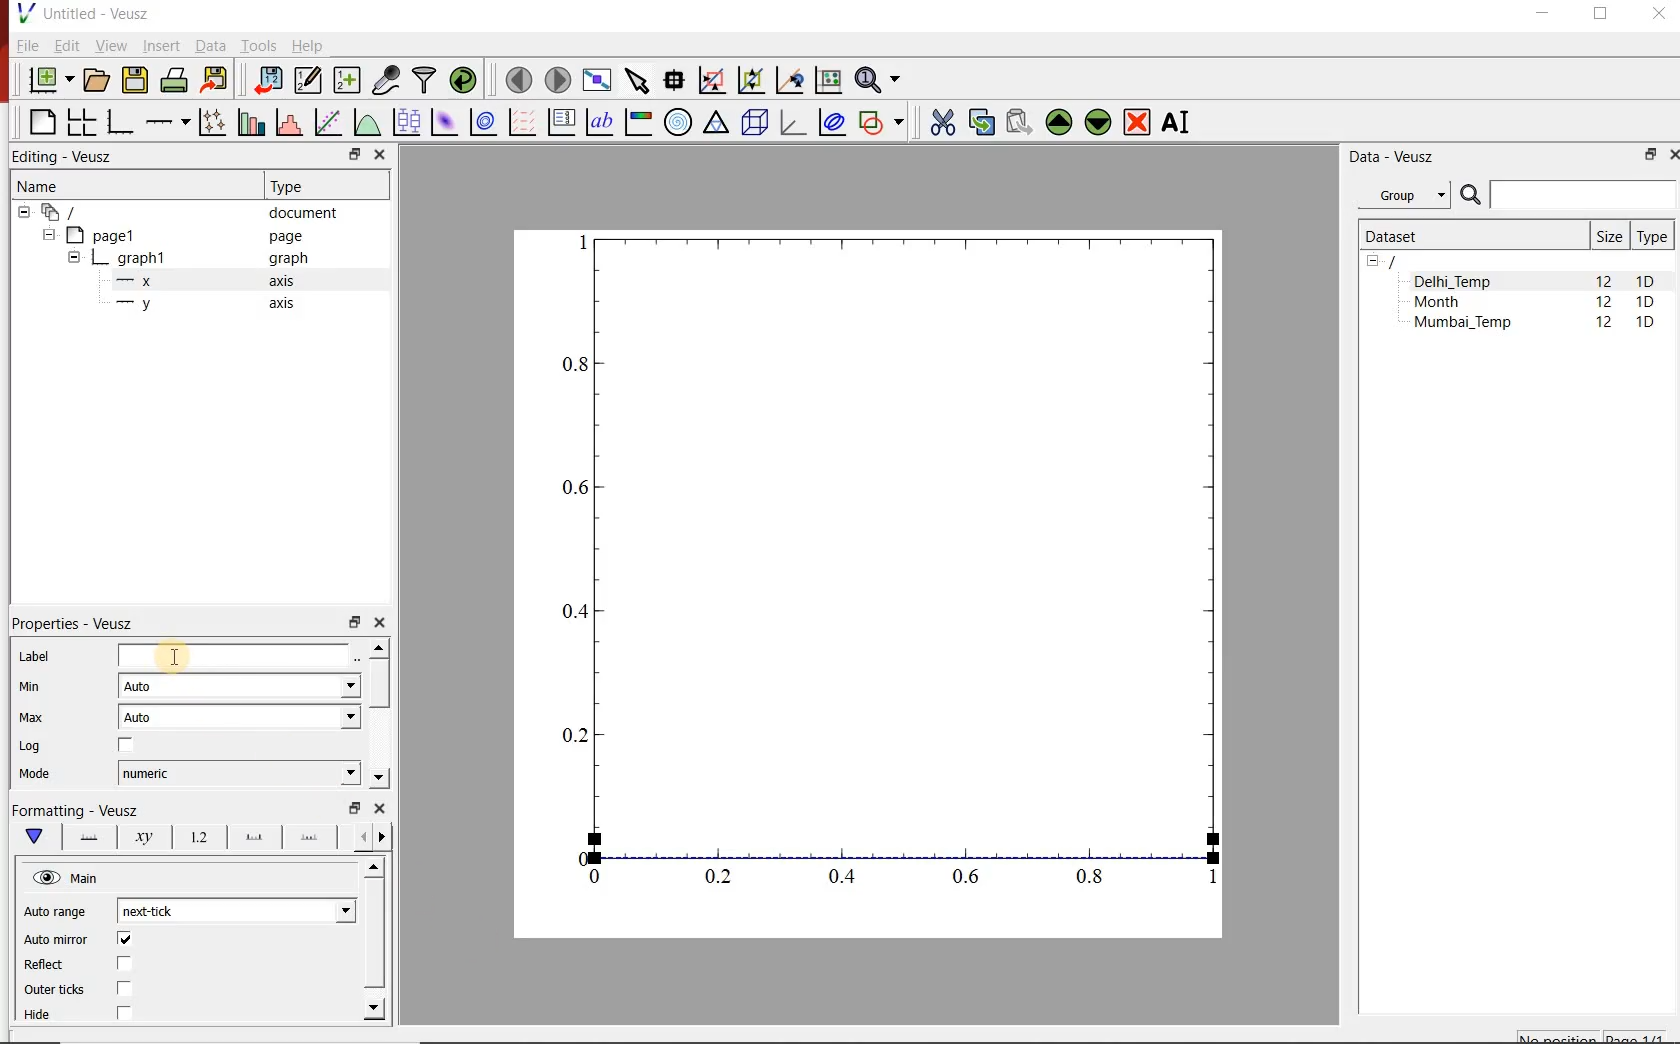 This screenshot has height=1044, width=1680. Describe the element at coordinates (378, 156) in the screenshot. I see `close` at that location.